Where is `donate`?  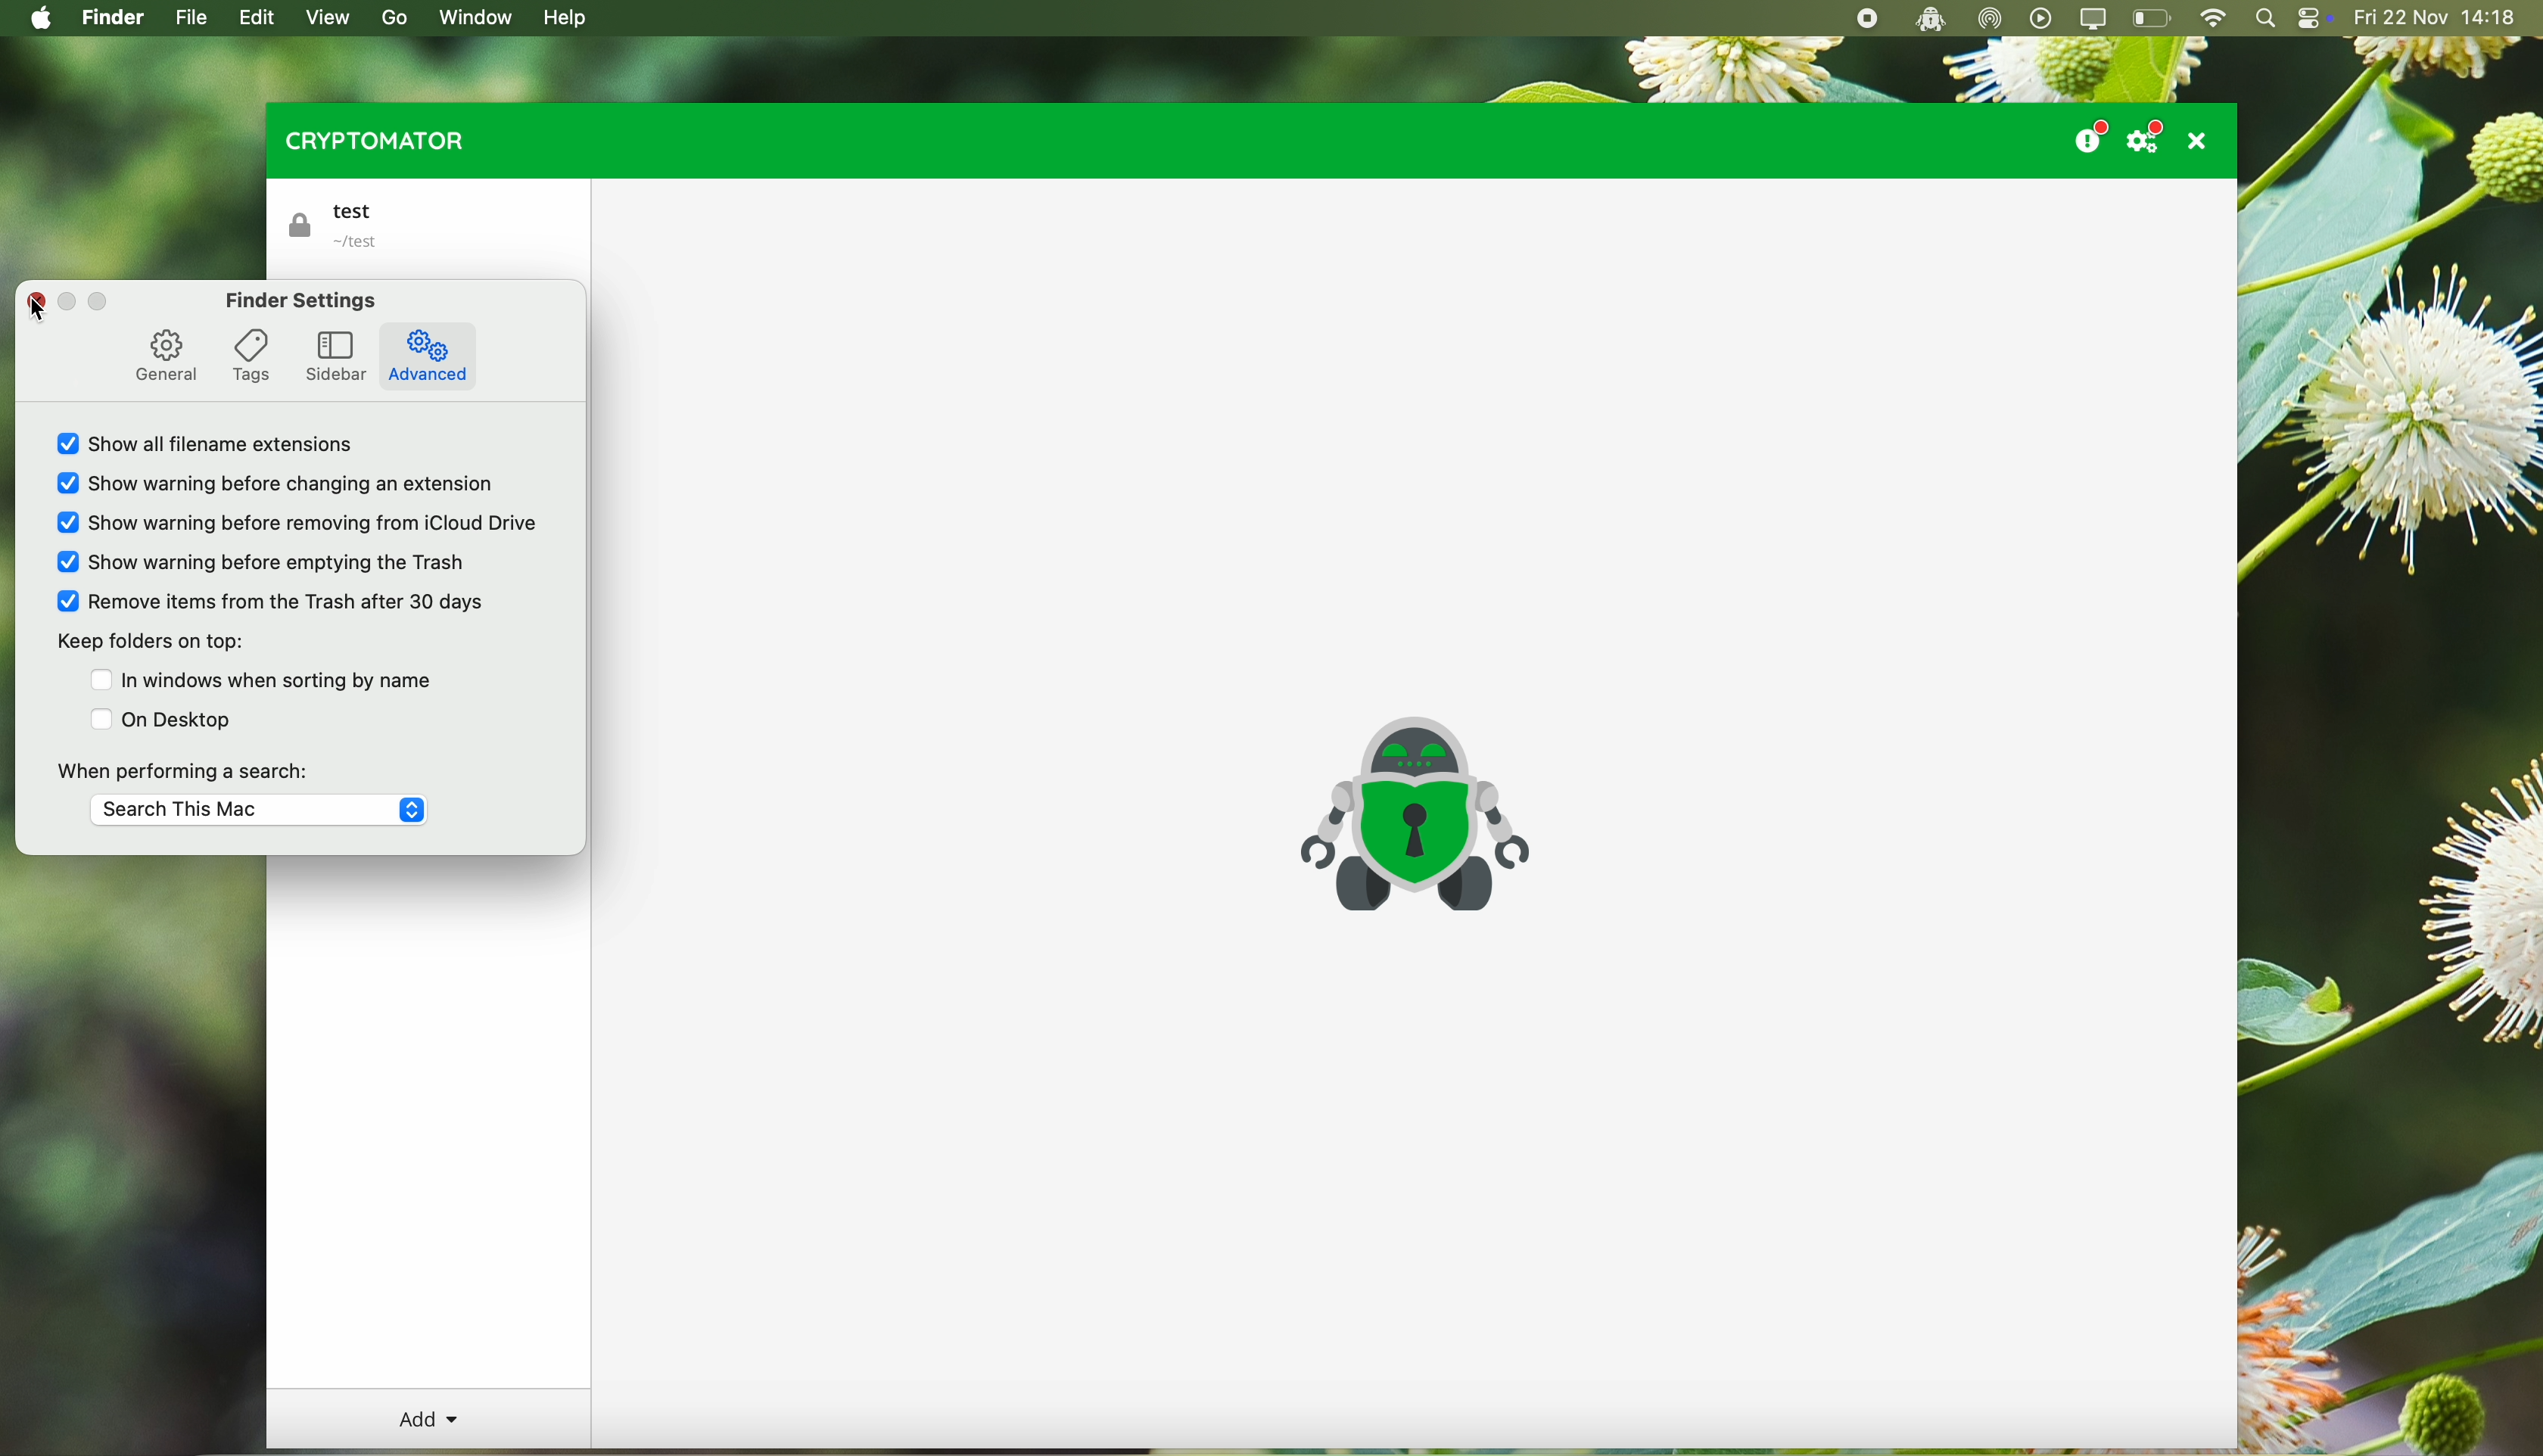
donate is located at coordinates (2088, 133).